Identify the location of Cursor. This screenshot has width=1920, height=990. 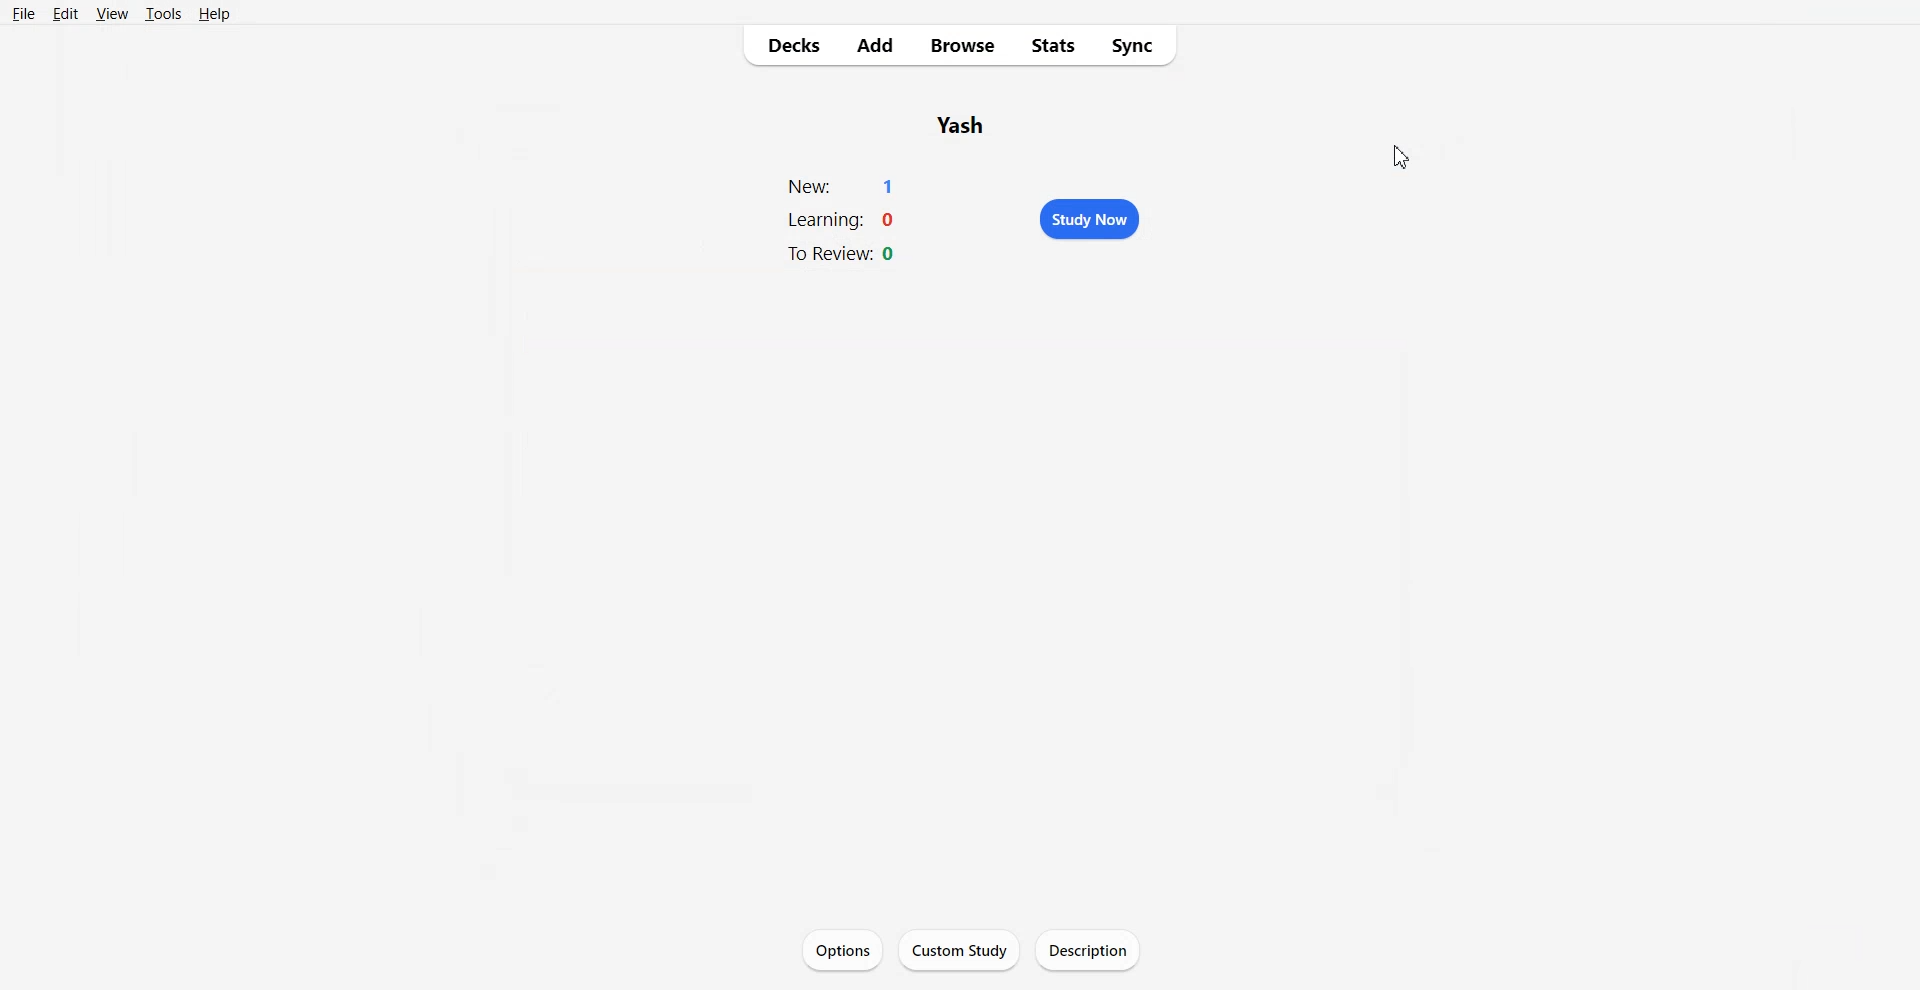
(1400, 157).